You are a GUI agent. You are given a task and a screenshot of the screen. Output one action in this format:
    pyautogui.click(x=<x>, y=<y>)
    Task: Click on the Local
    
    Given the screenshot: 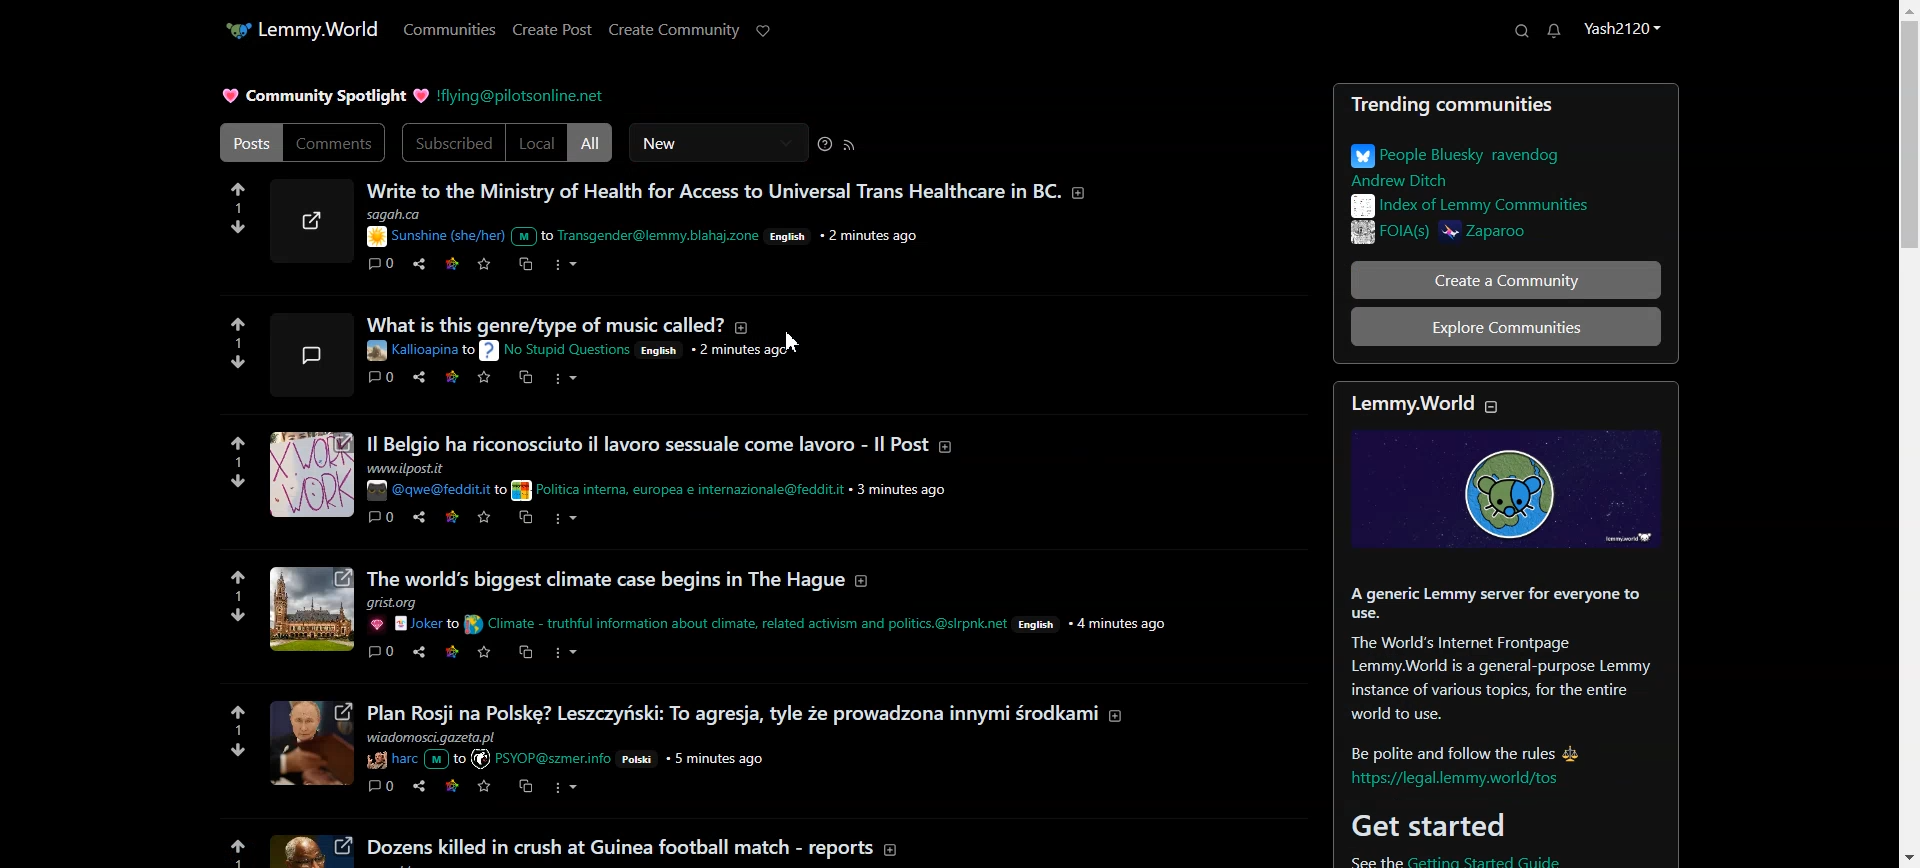 What is the action you would take?
    pyautogui.click(x=537, y=142)
    